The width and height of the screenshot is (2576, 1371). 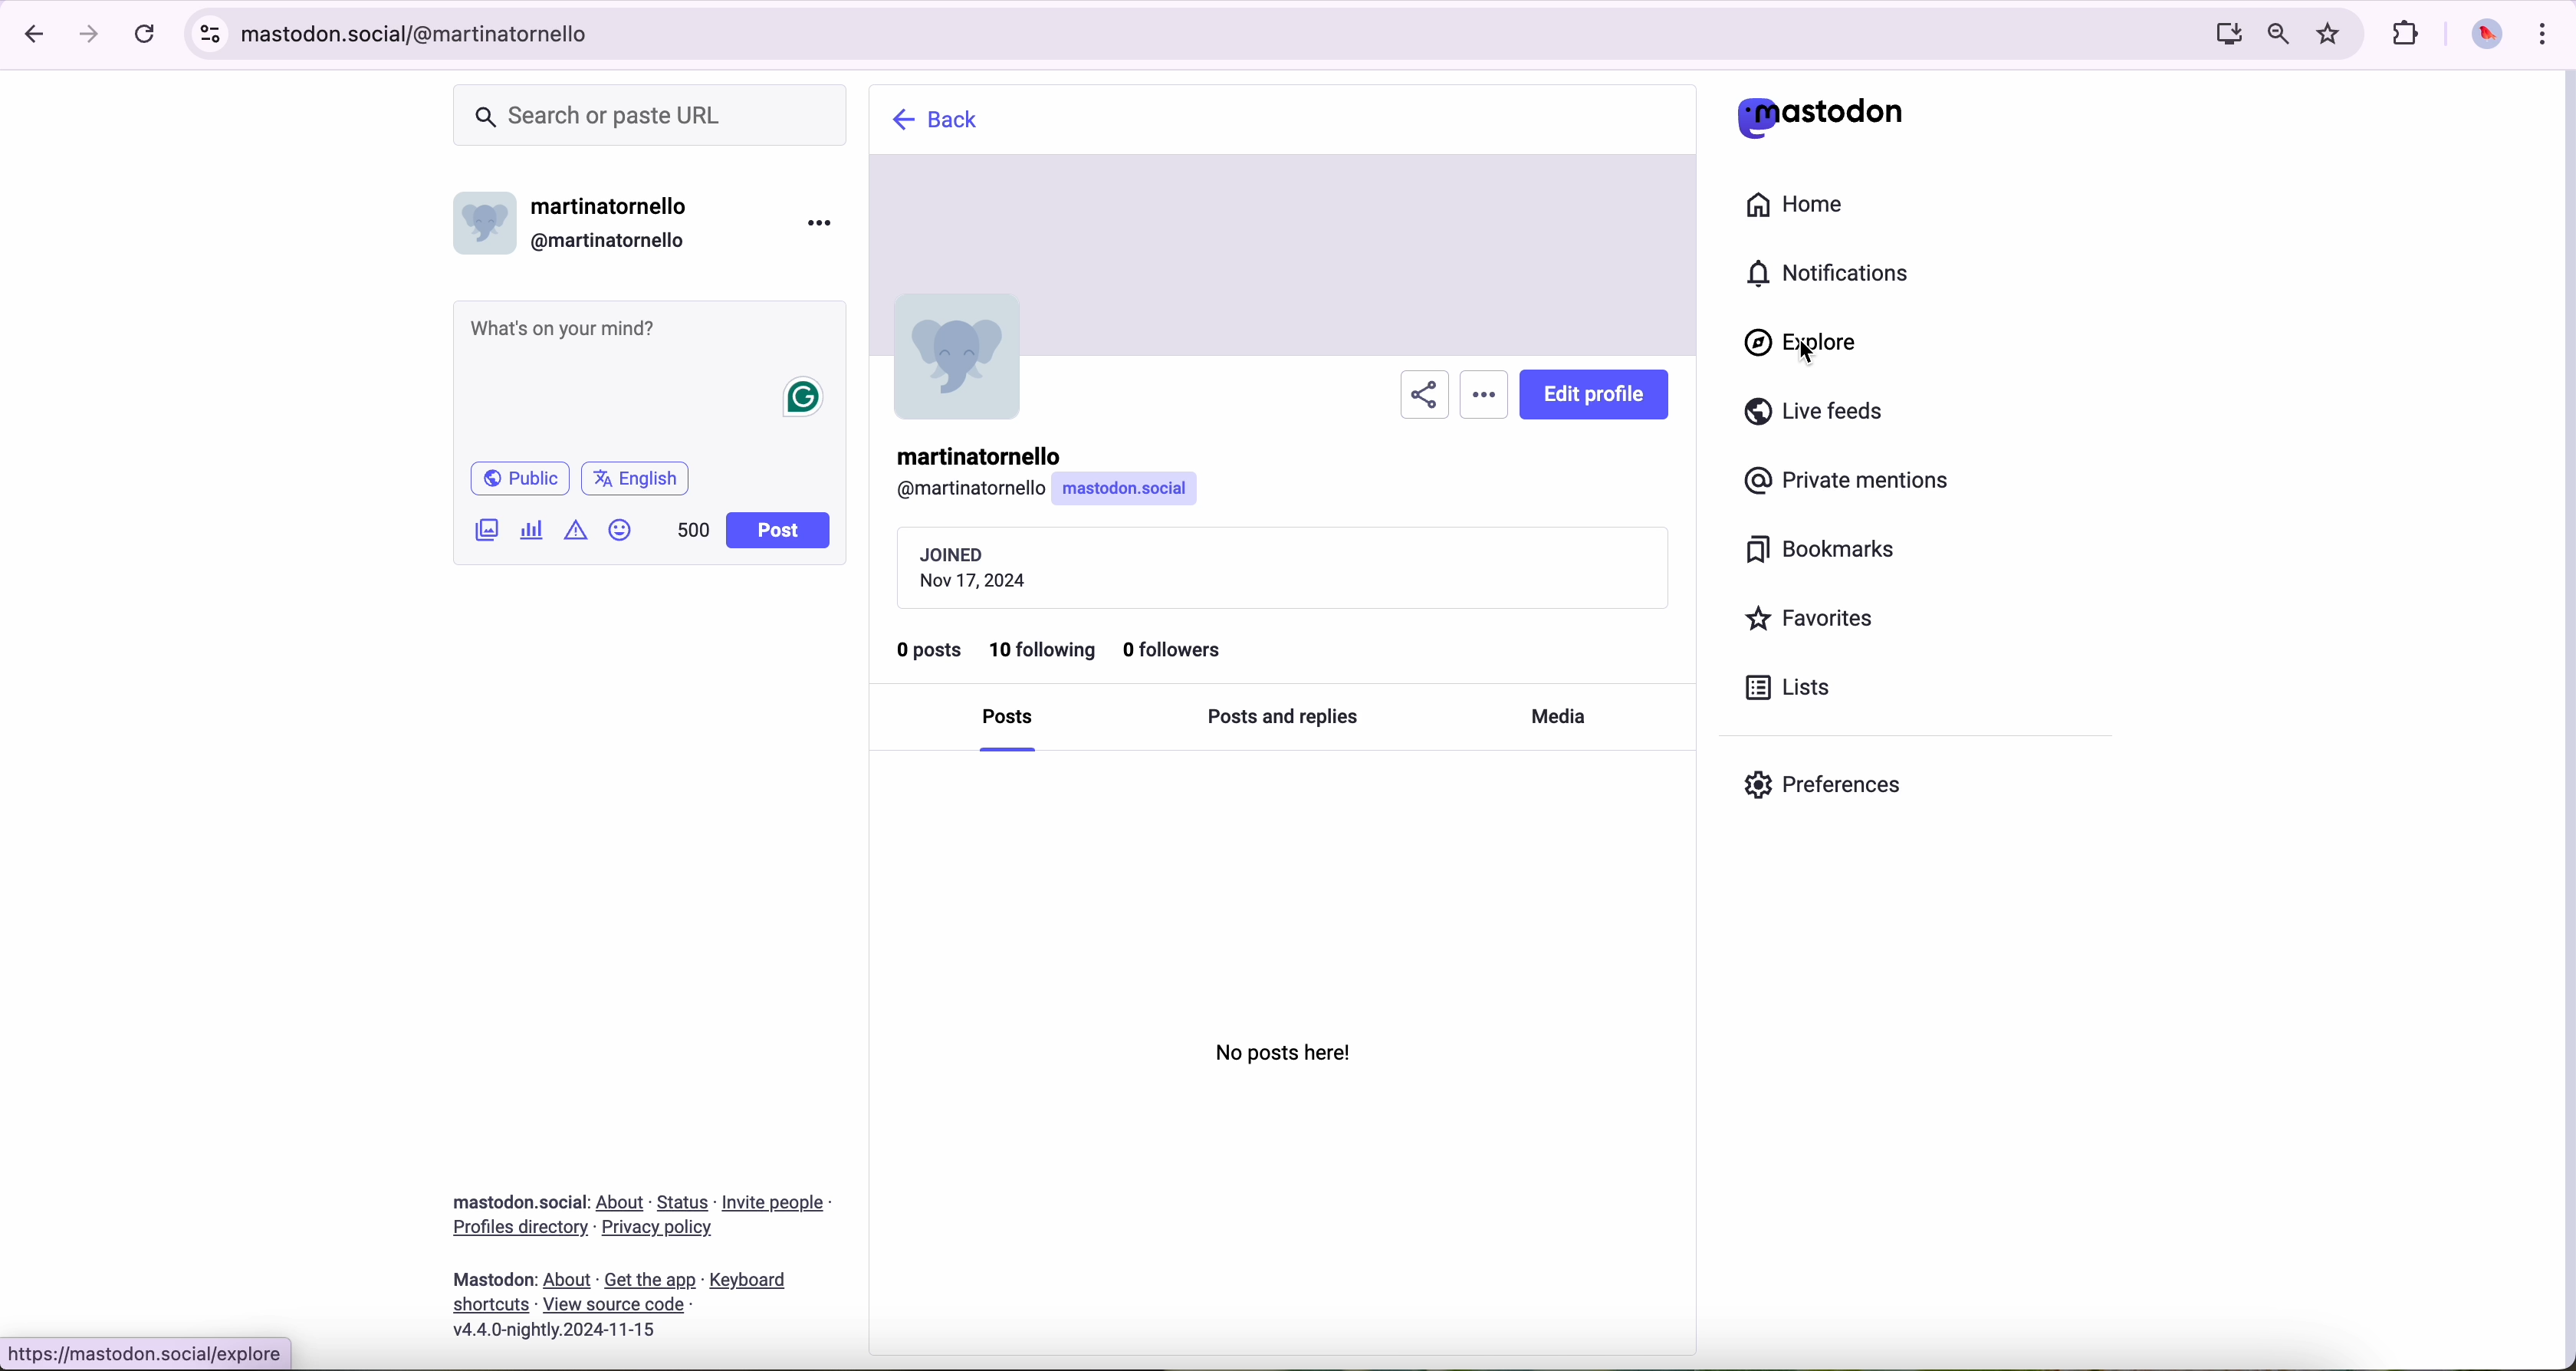 I want to click on 500, so click(x=691, y=532).